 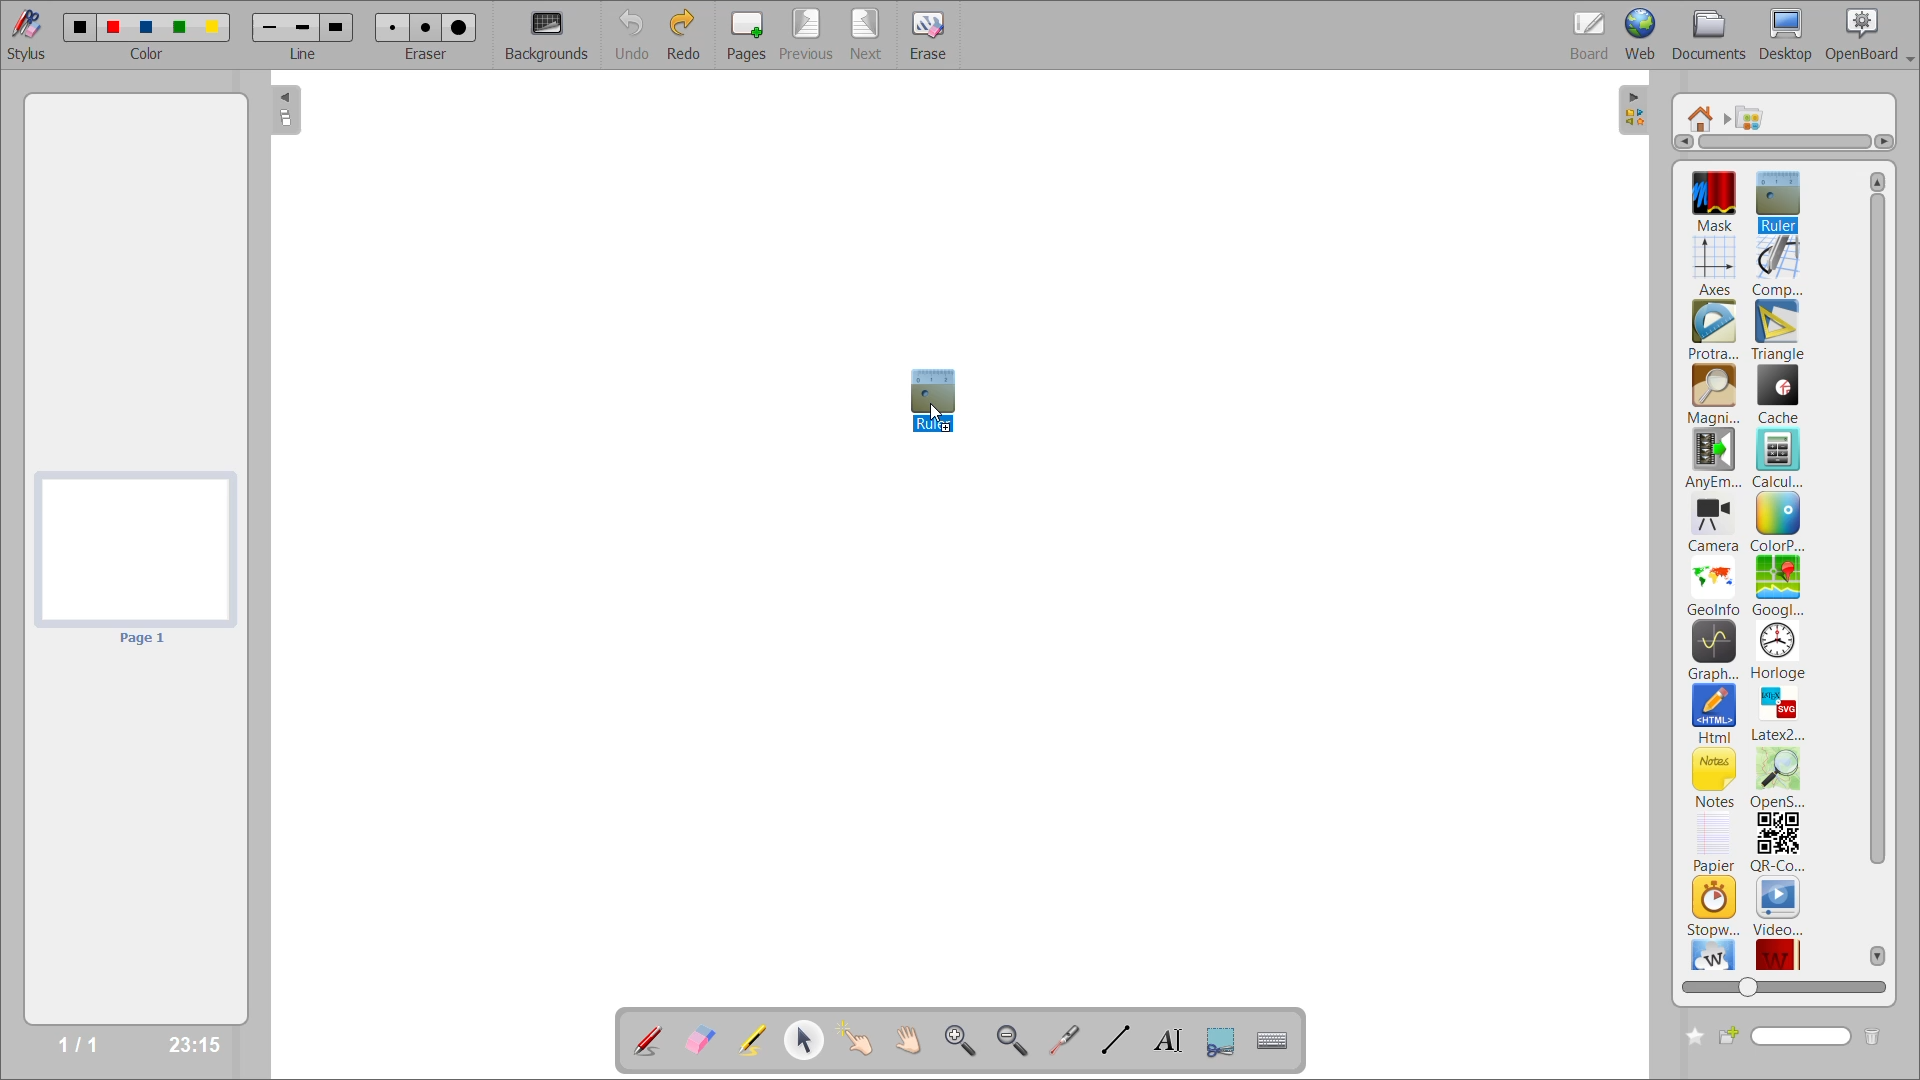 What do you see at coordinates (1714, 525) in the screenshot?
I see `camera` at bounding box center [1714, 525].